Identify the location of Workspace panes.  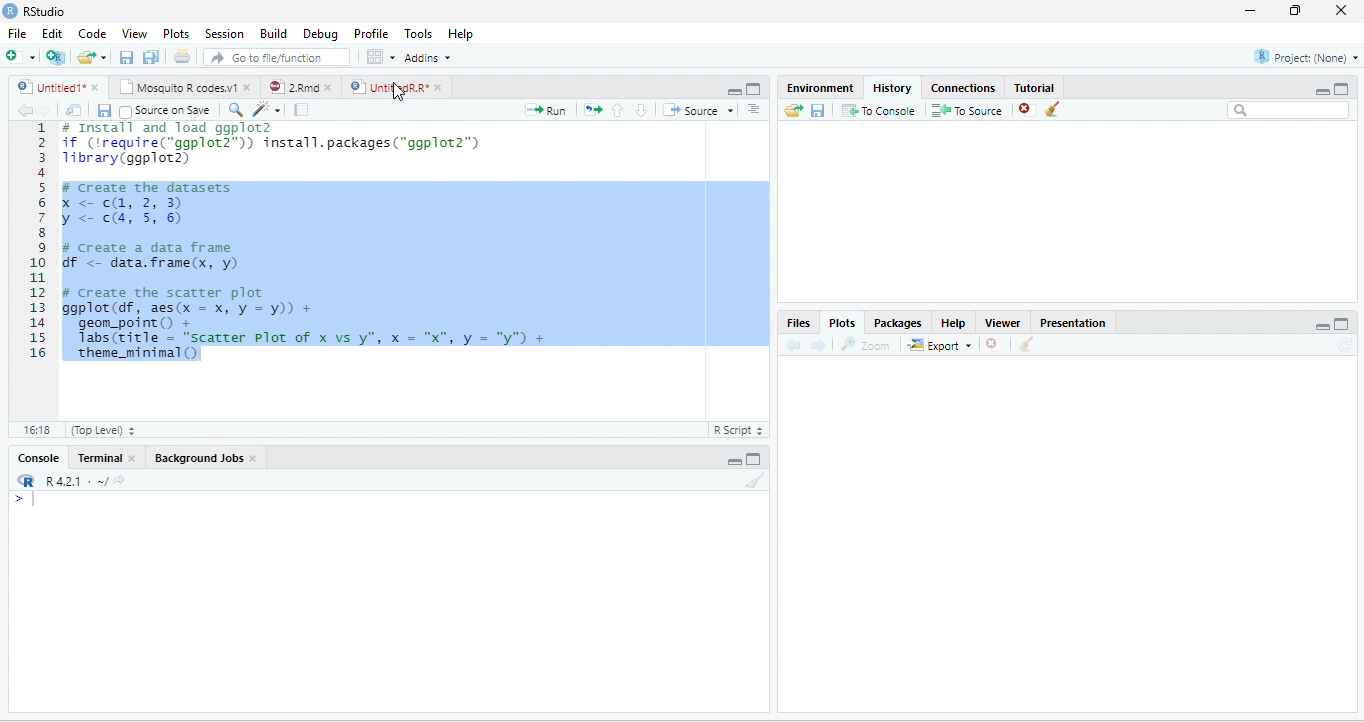
(379, 56).